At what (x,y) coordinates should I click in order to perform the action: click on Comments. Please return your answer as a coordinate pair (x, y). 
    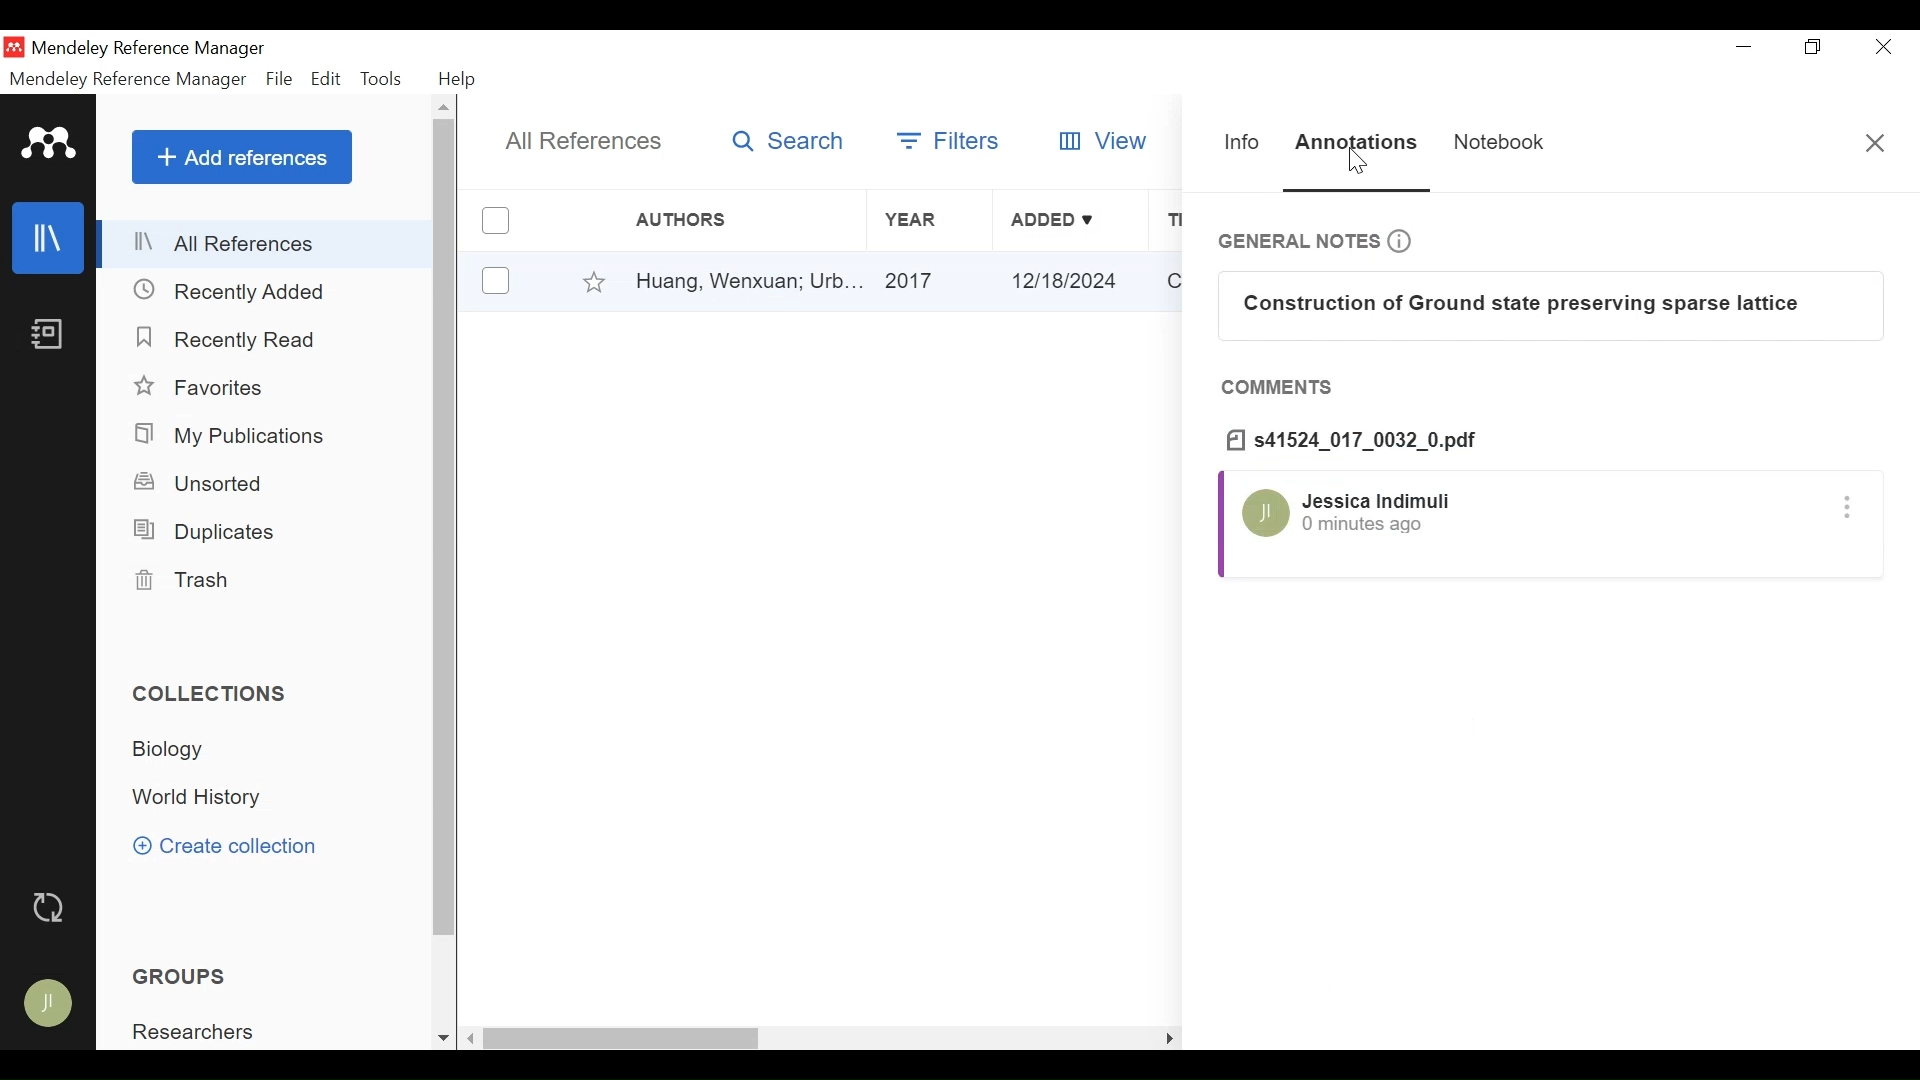
    Looking at the image, I should click on (1281, 389).